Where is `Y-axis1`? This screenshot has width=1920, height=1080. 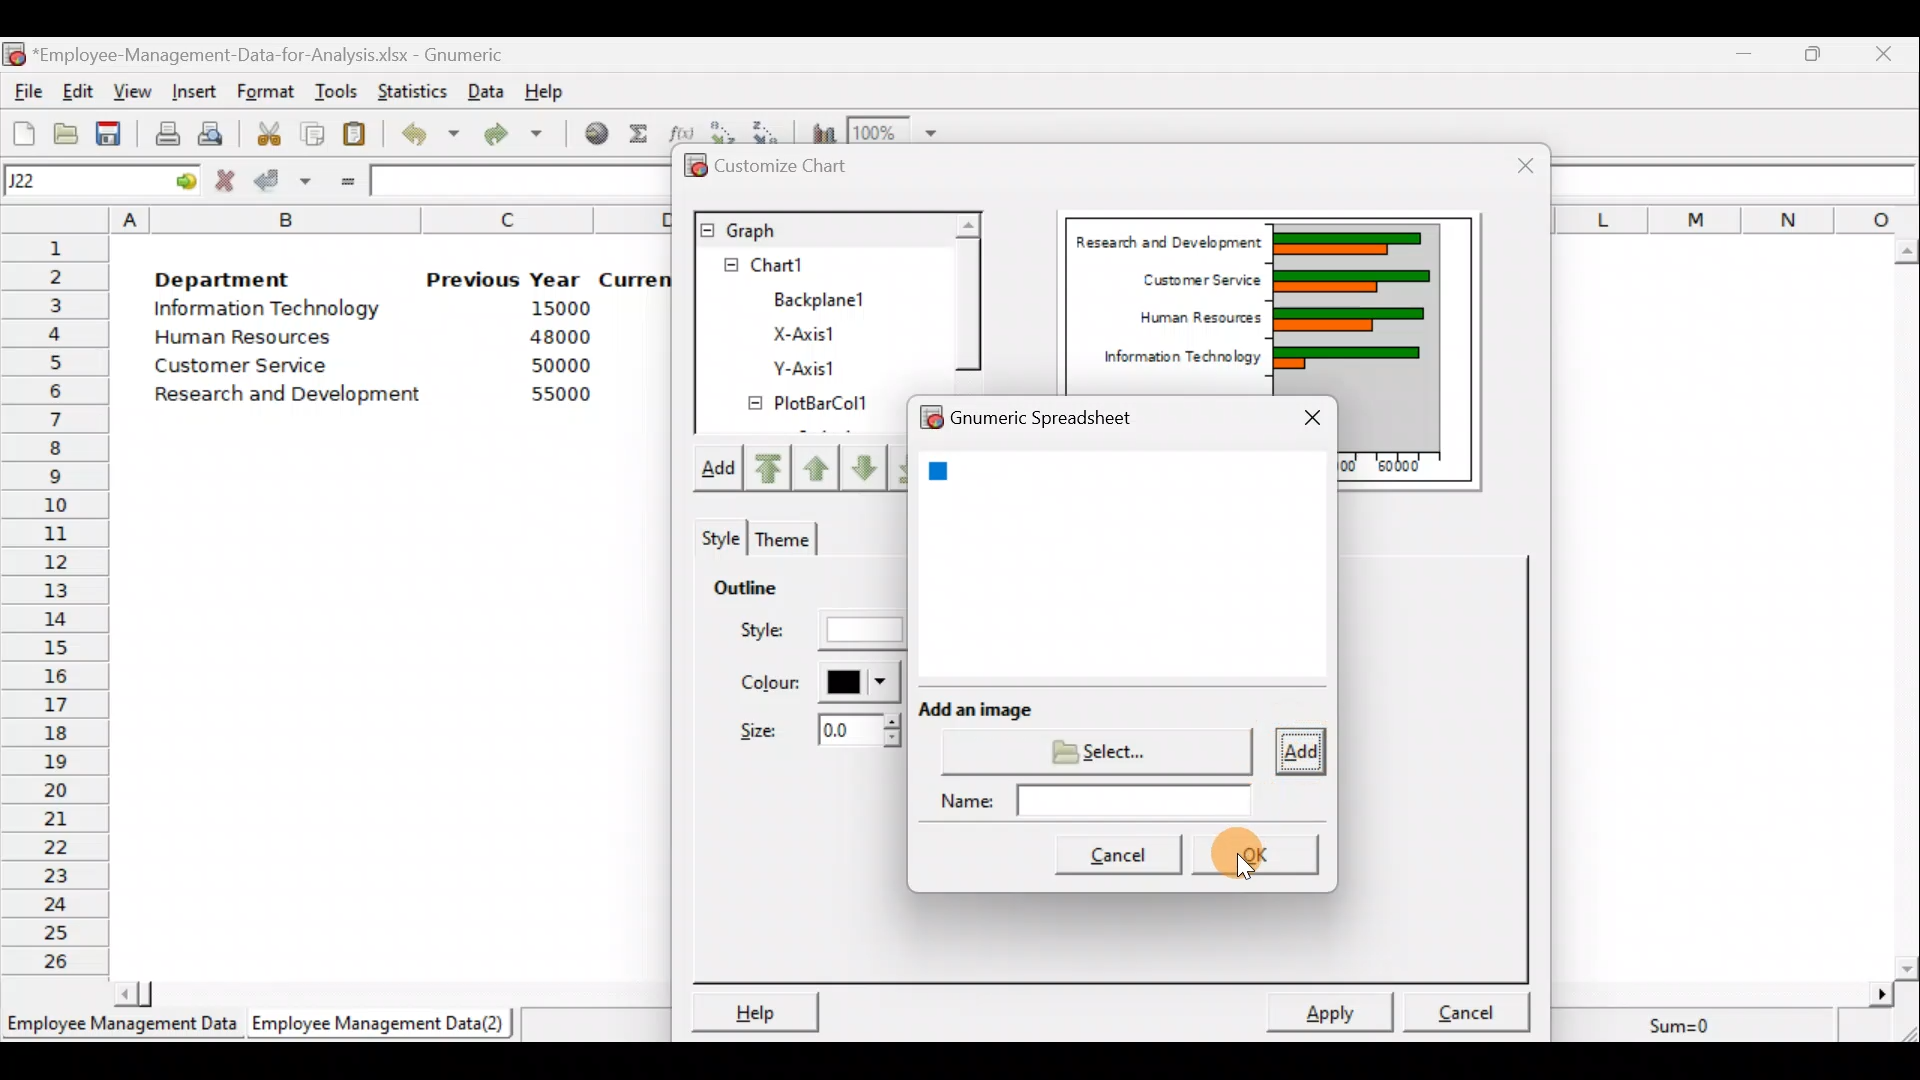 Y-axis1 is located at coordinates (802, 371).